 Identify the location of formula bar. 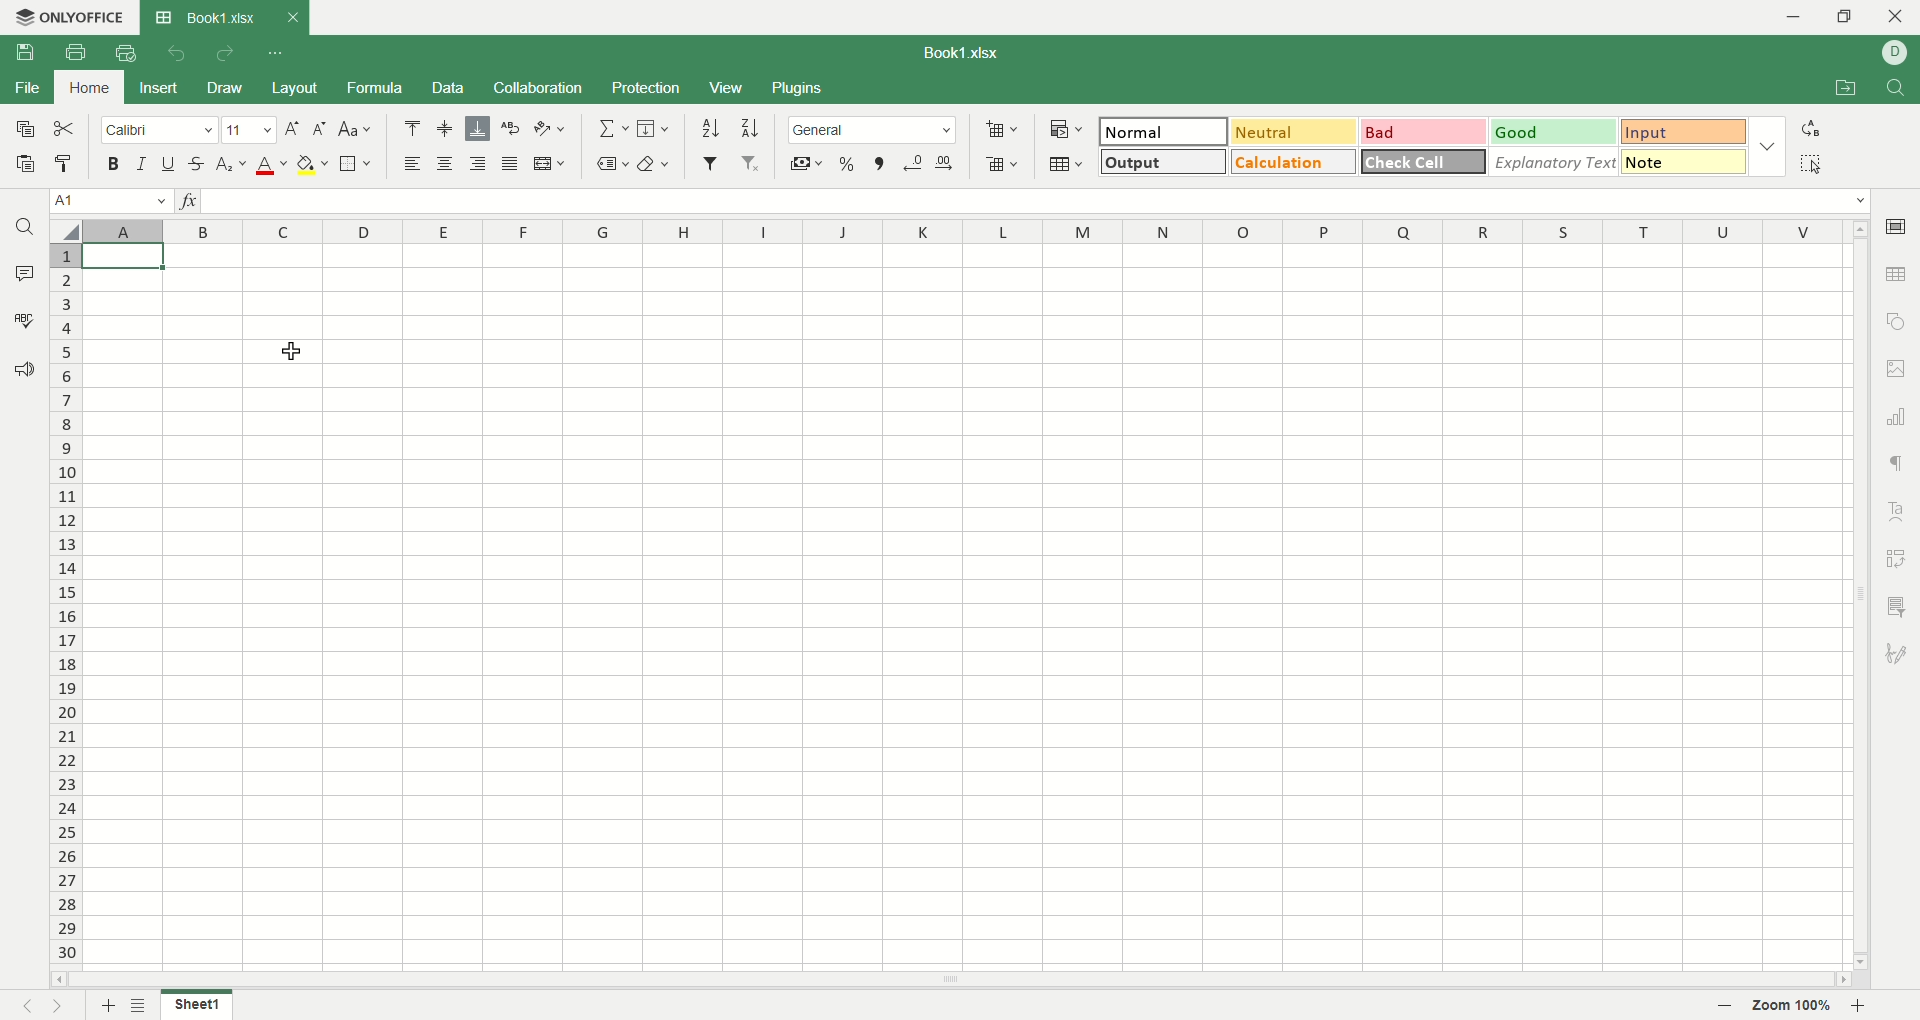
(1037, 201).